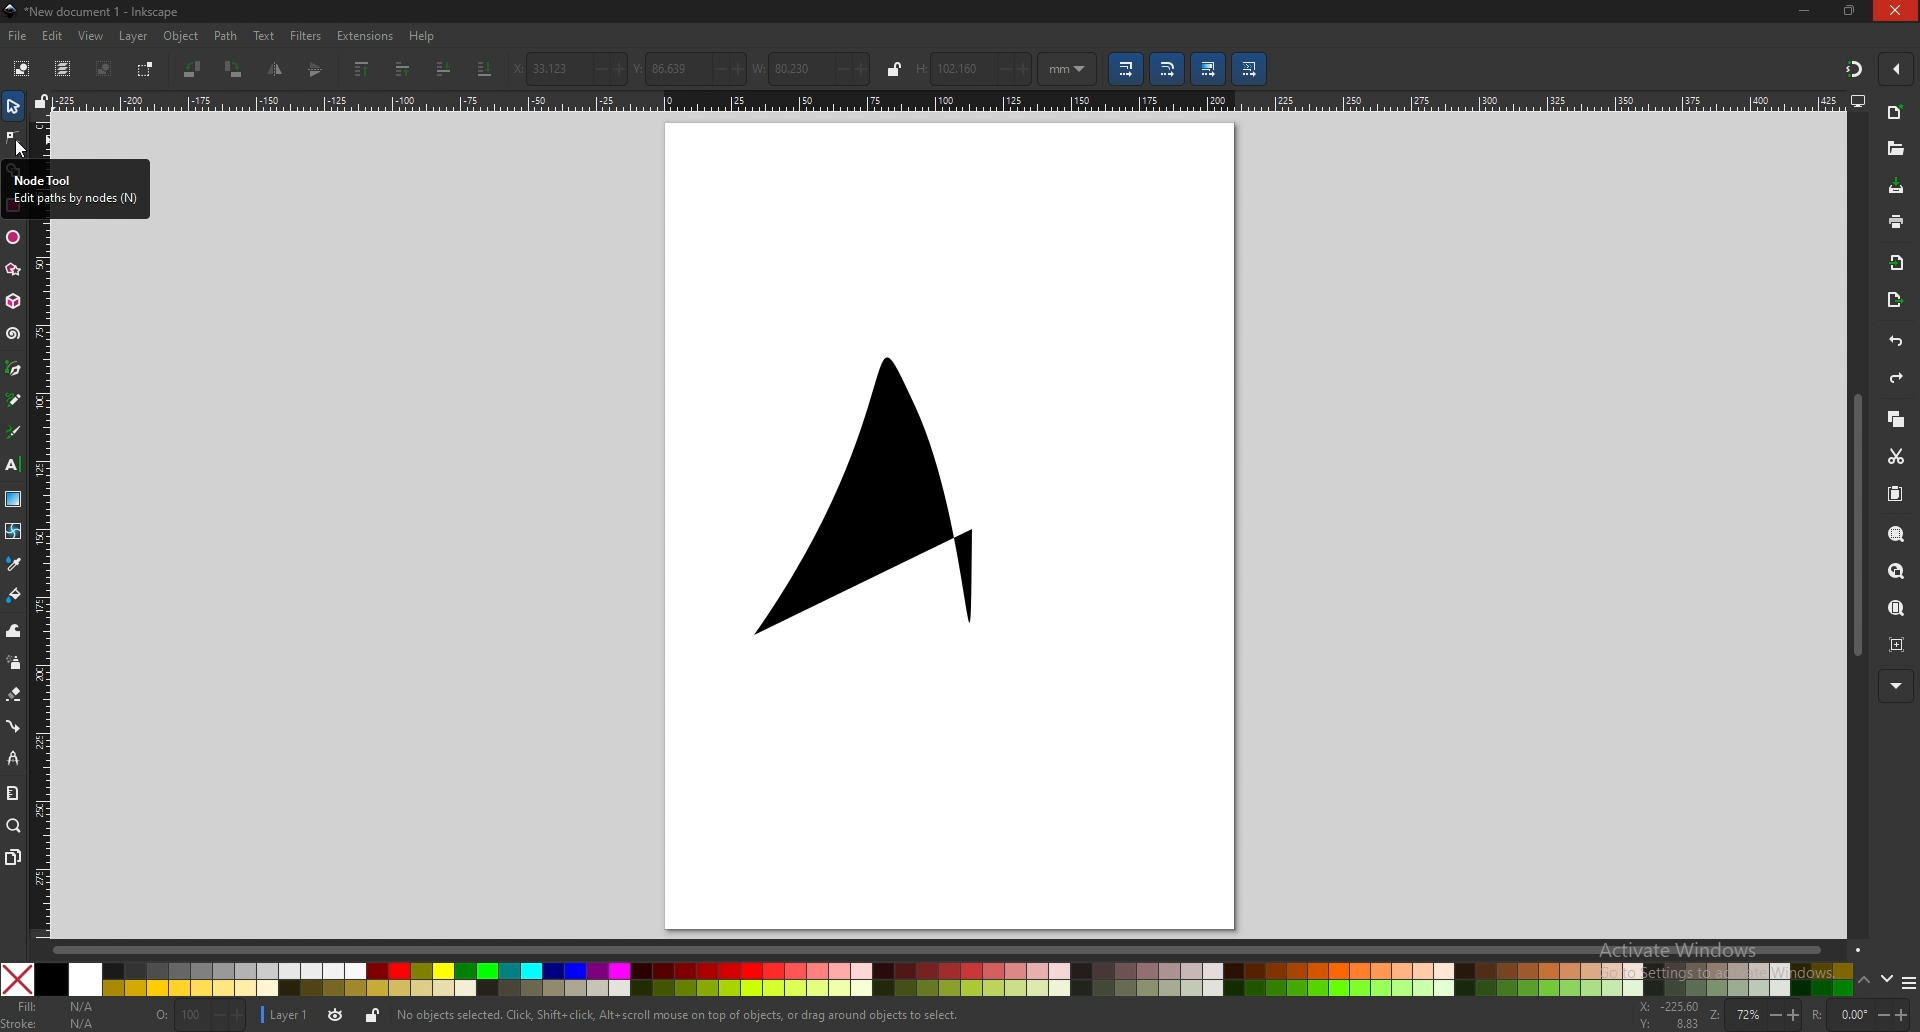 Image resolution: width=1920 pixels, height=1032 pixels. What do you see at coordinates (21, 68) in the screenshot?
I see `select all` at bounding box center [21, 68].